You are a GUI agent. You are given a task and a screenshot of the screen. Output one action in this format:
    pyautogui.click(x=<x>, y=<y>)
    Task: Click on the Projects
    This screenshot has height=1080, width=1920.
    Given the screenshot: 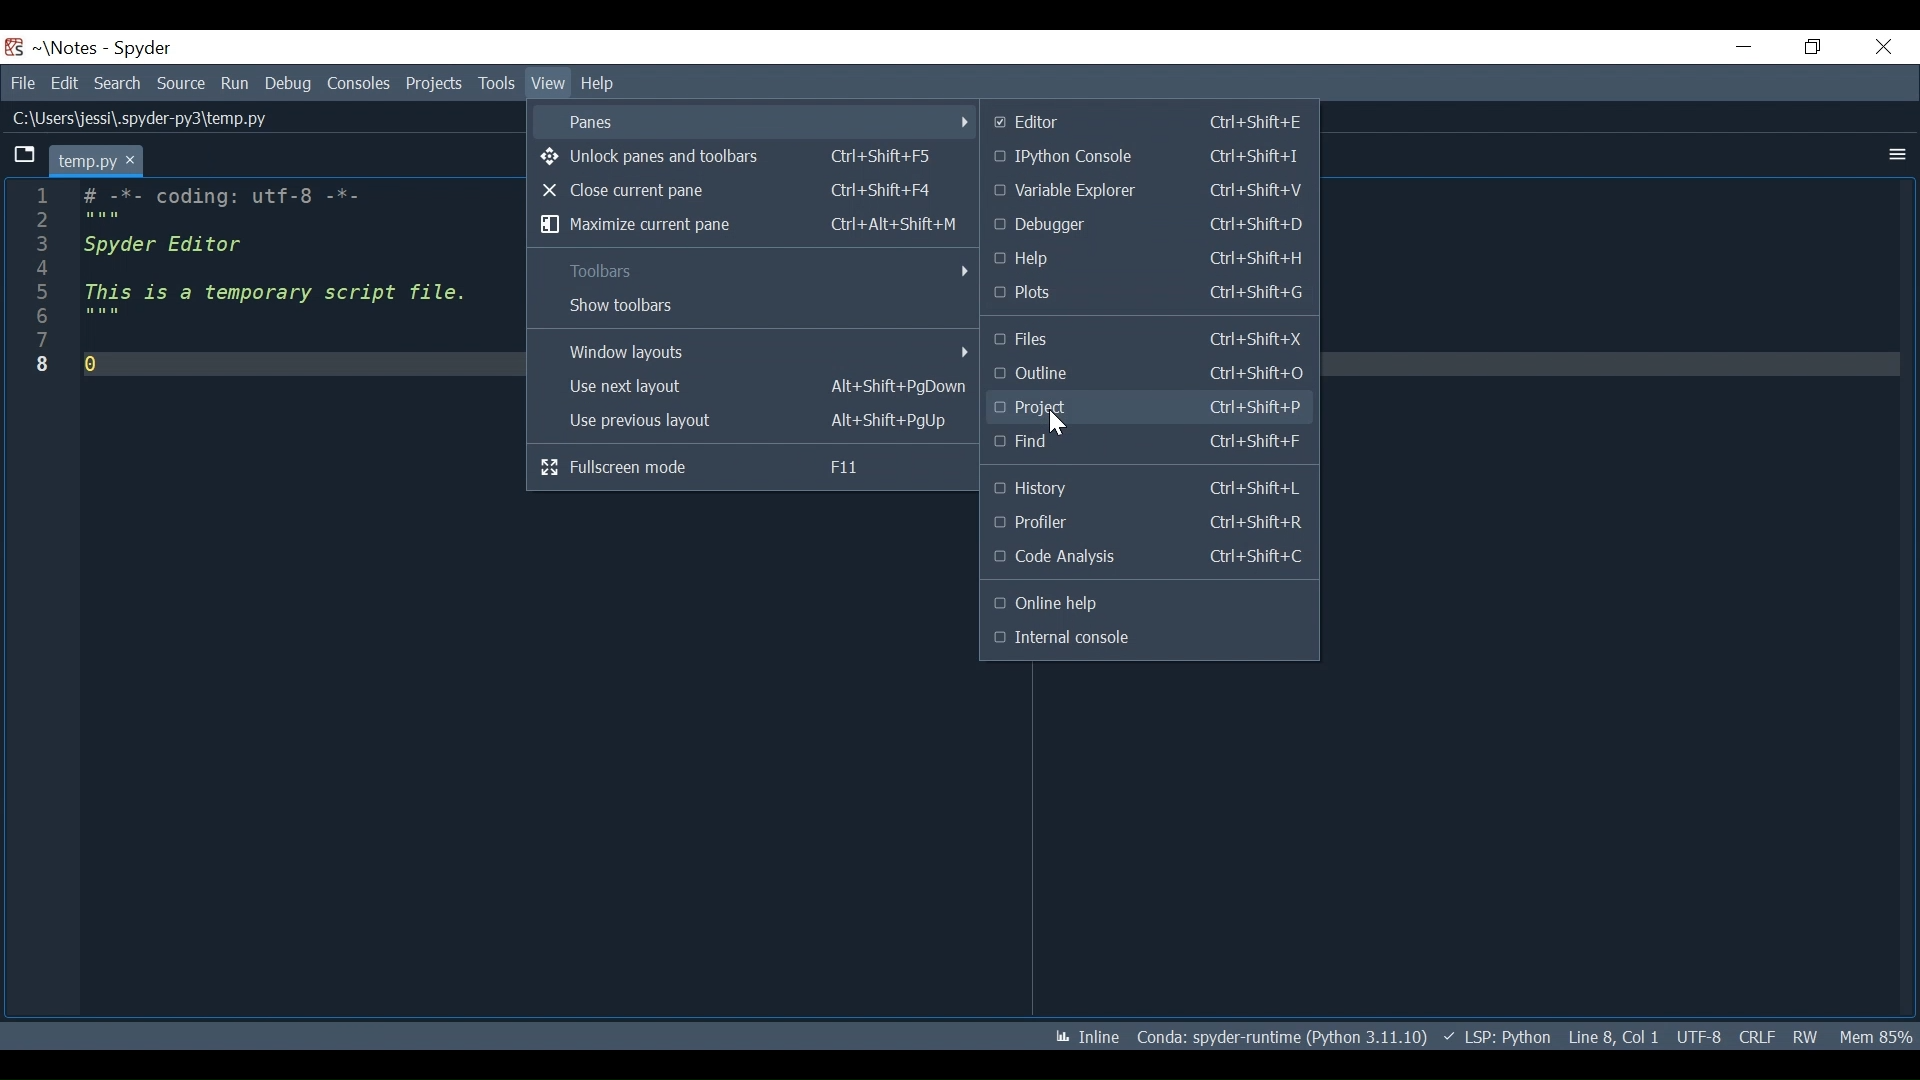 What is the action you would take?
    pyautogui.click(x=1149, y=409)
    